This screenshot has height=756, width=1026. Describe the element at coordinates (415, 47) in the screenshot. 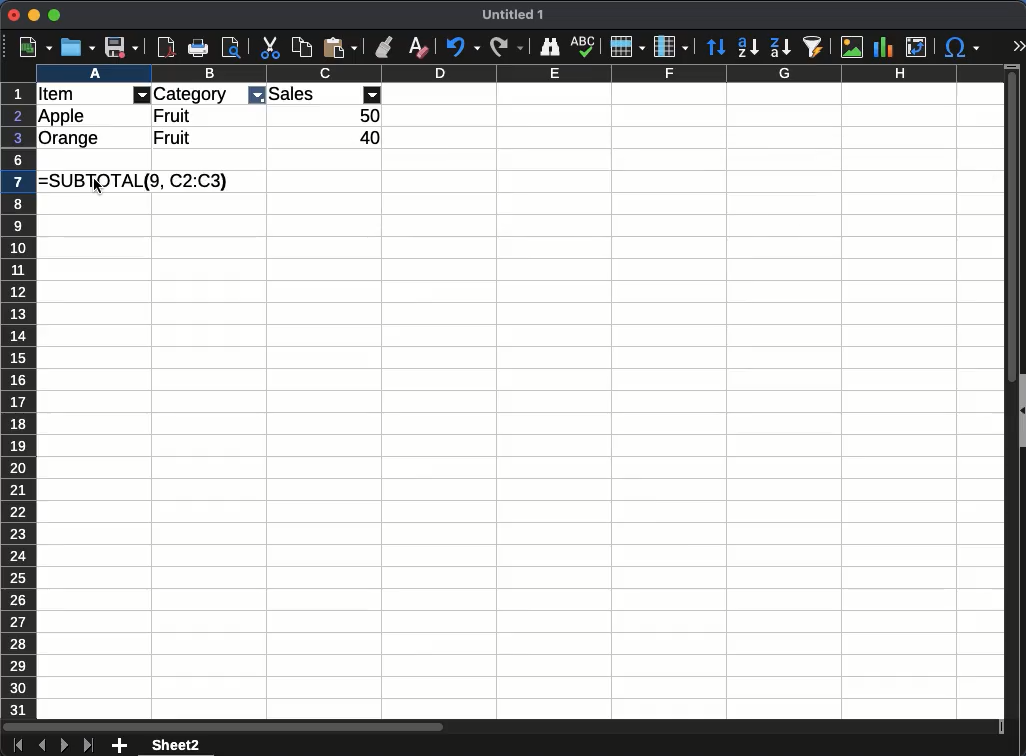

I see `clear formatting` at that location.